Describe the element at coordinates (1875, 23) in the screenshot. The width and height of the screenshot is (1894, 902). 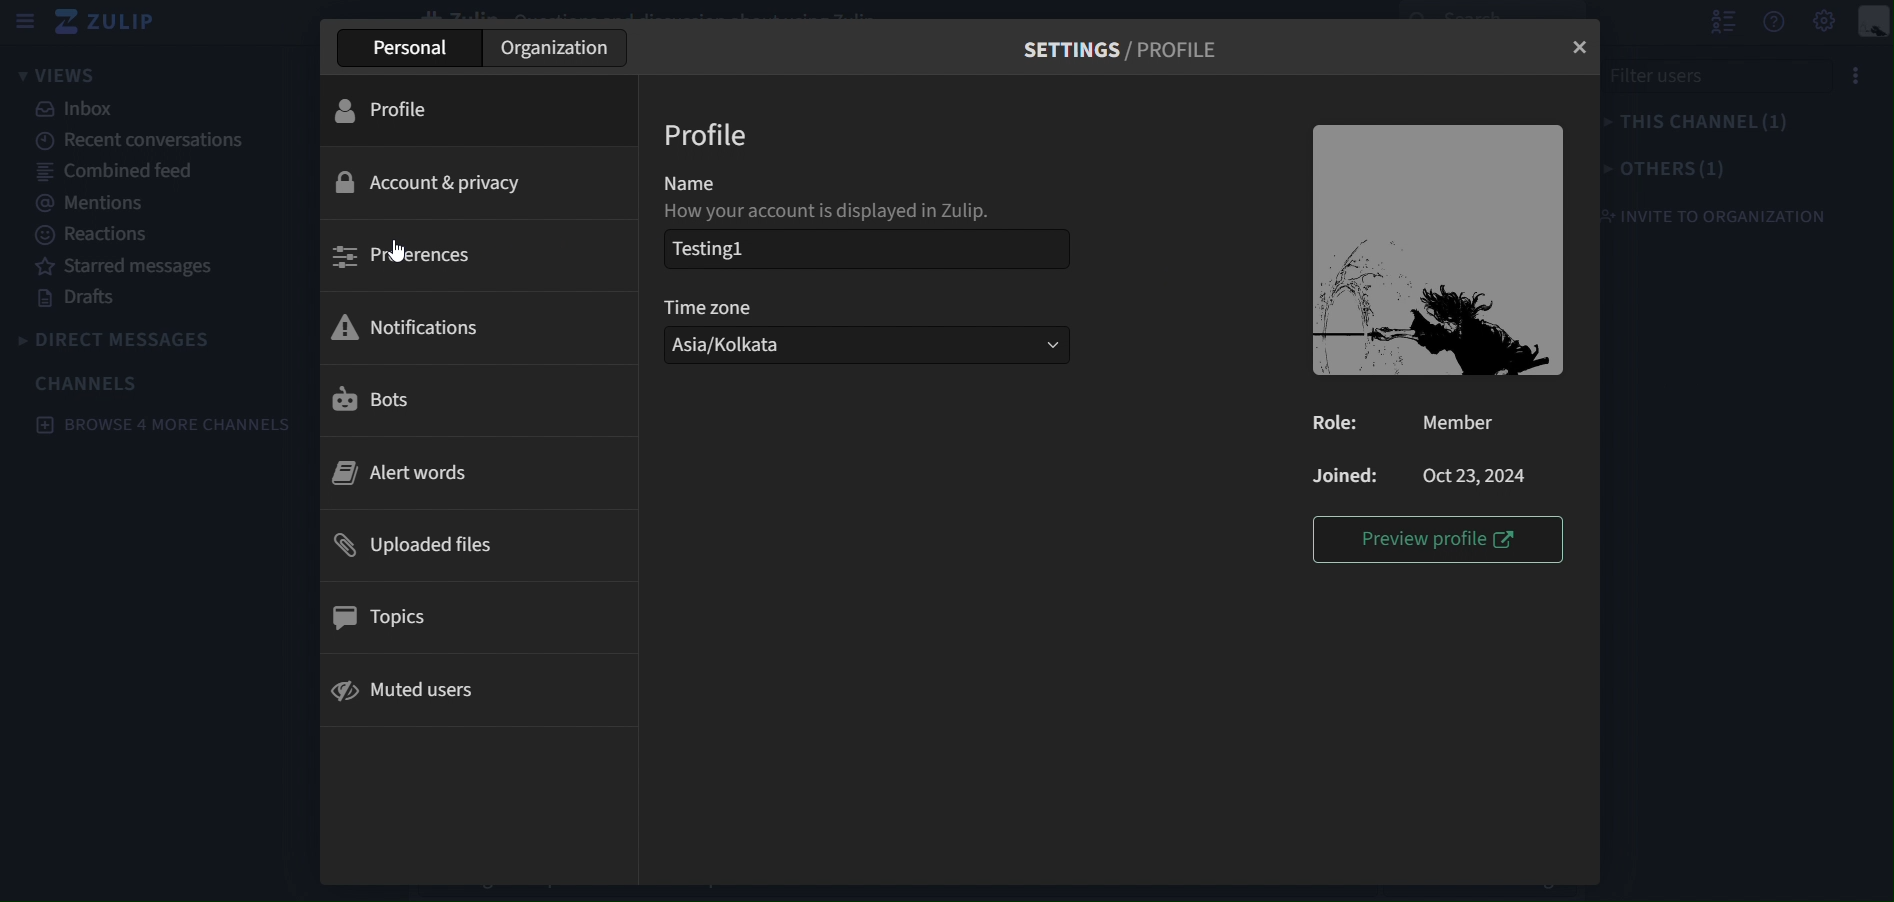
I see `personal menu` at that location.